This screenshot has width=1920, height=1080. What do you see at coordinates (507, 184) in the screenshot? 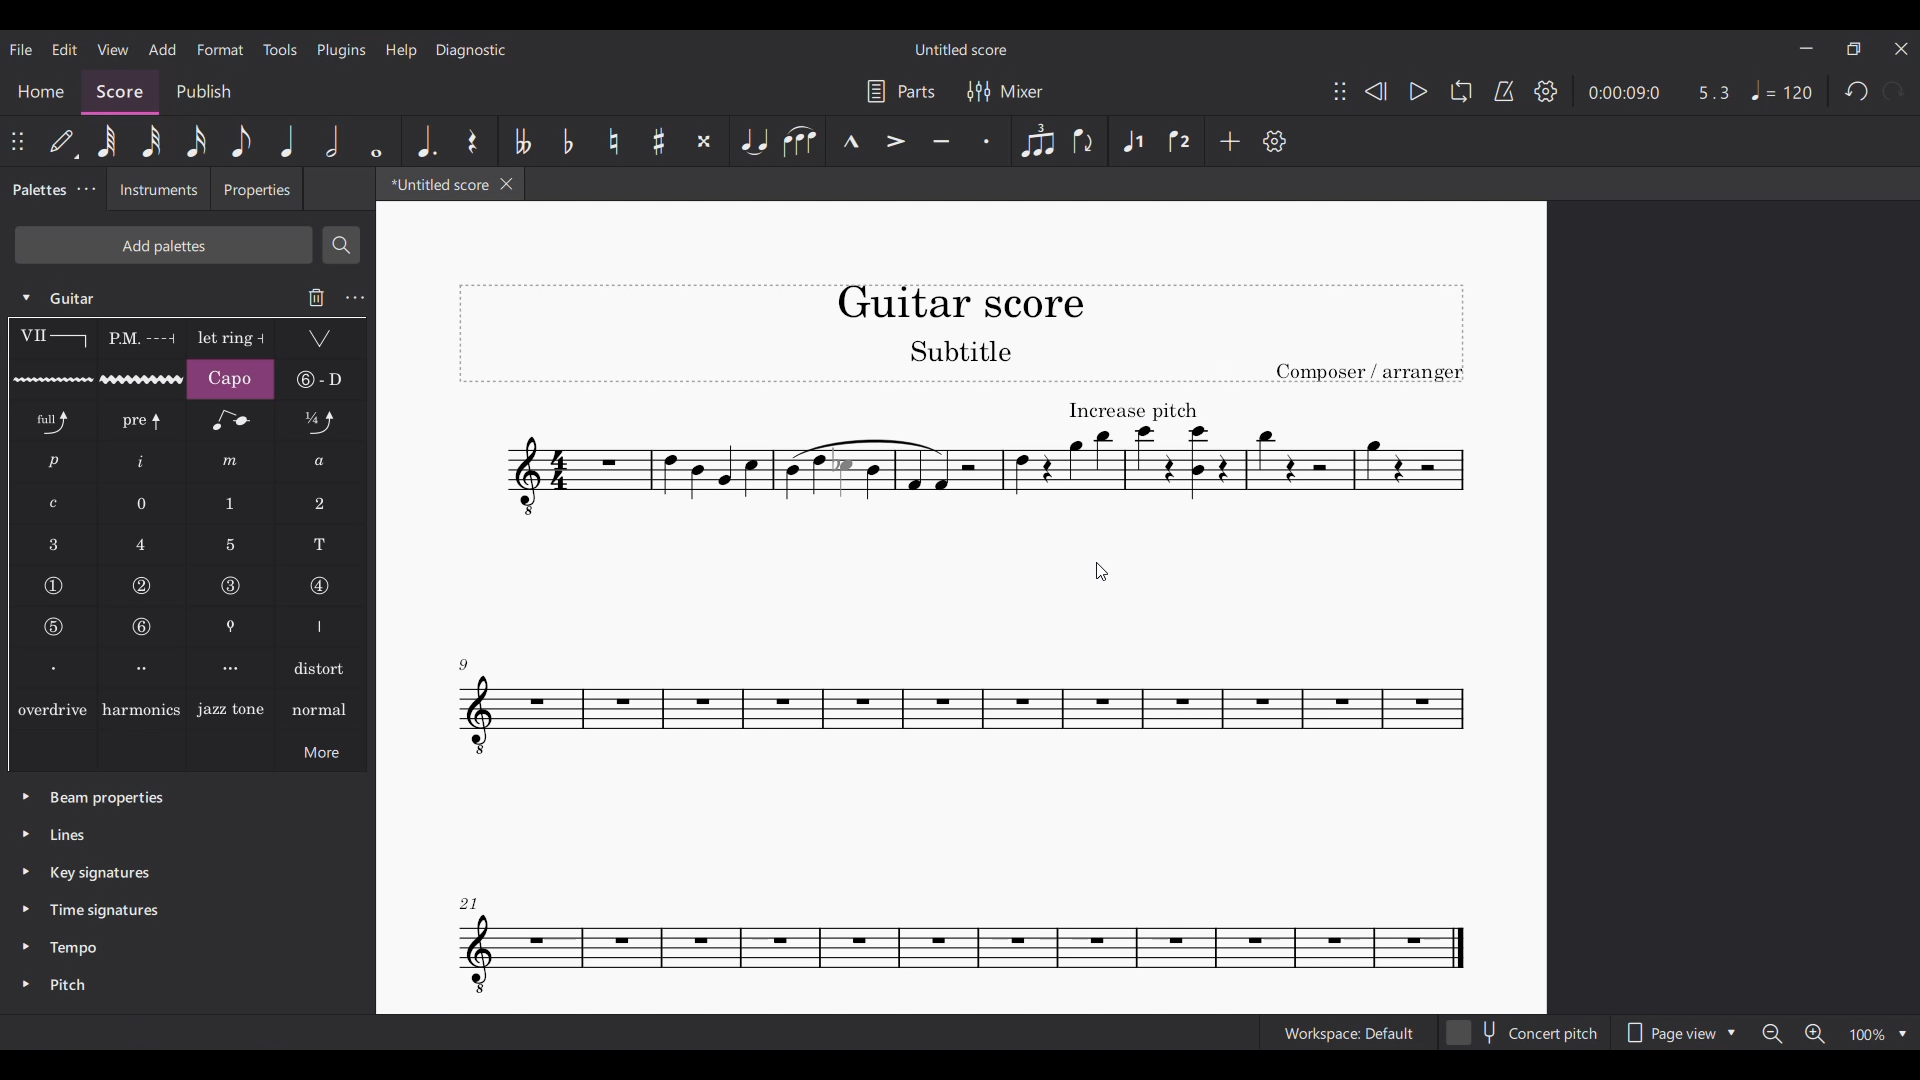
I see `Close tab` at bounding box center [507, 184].